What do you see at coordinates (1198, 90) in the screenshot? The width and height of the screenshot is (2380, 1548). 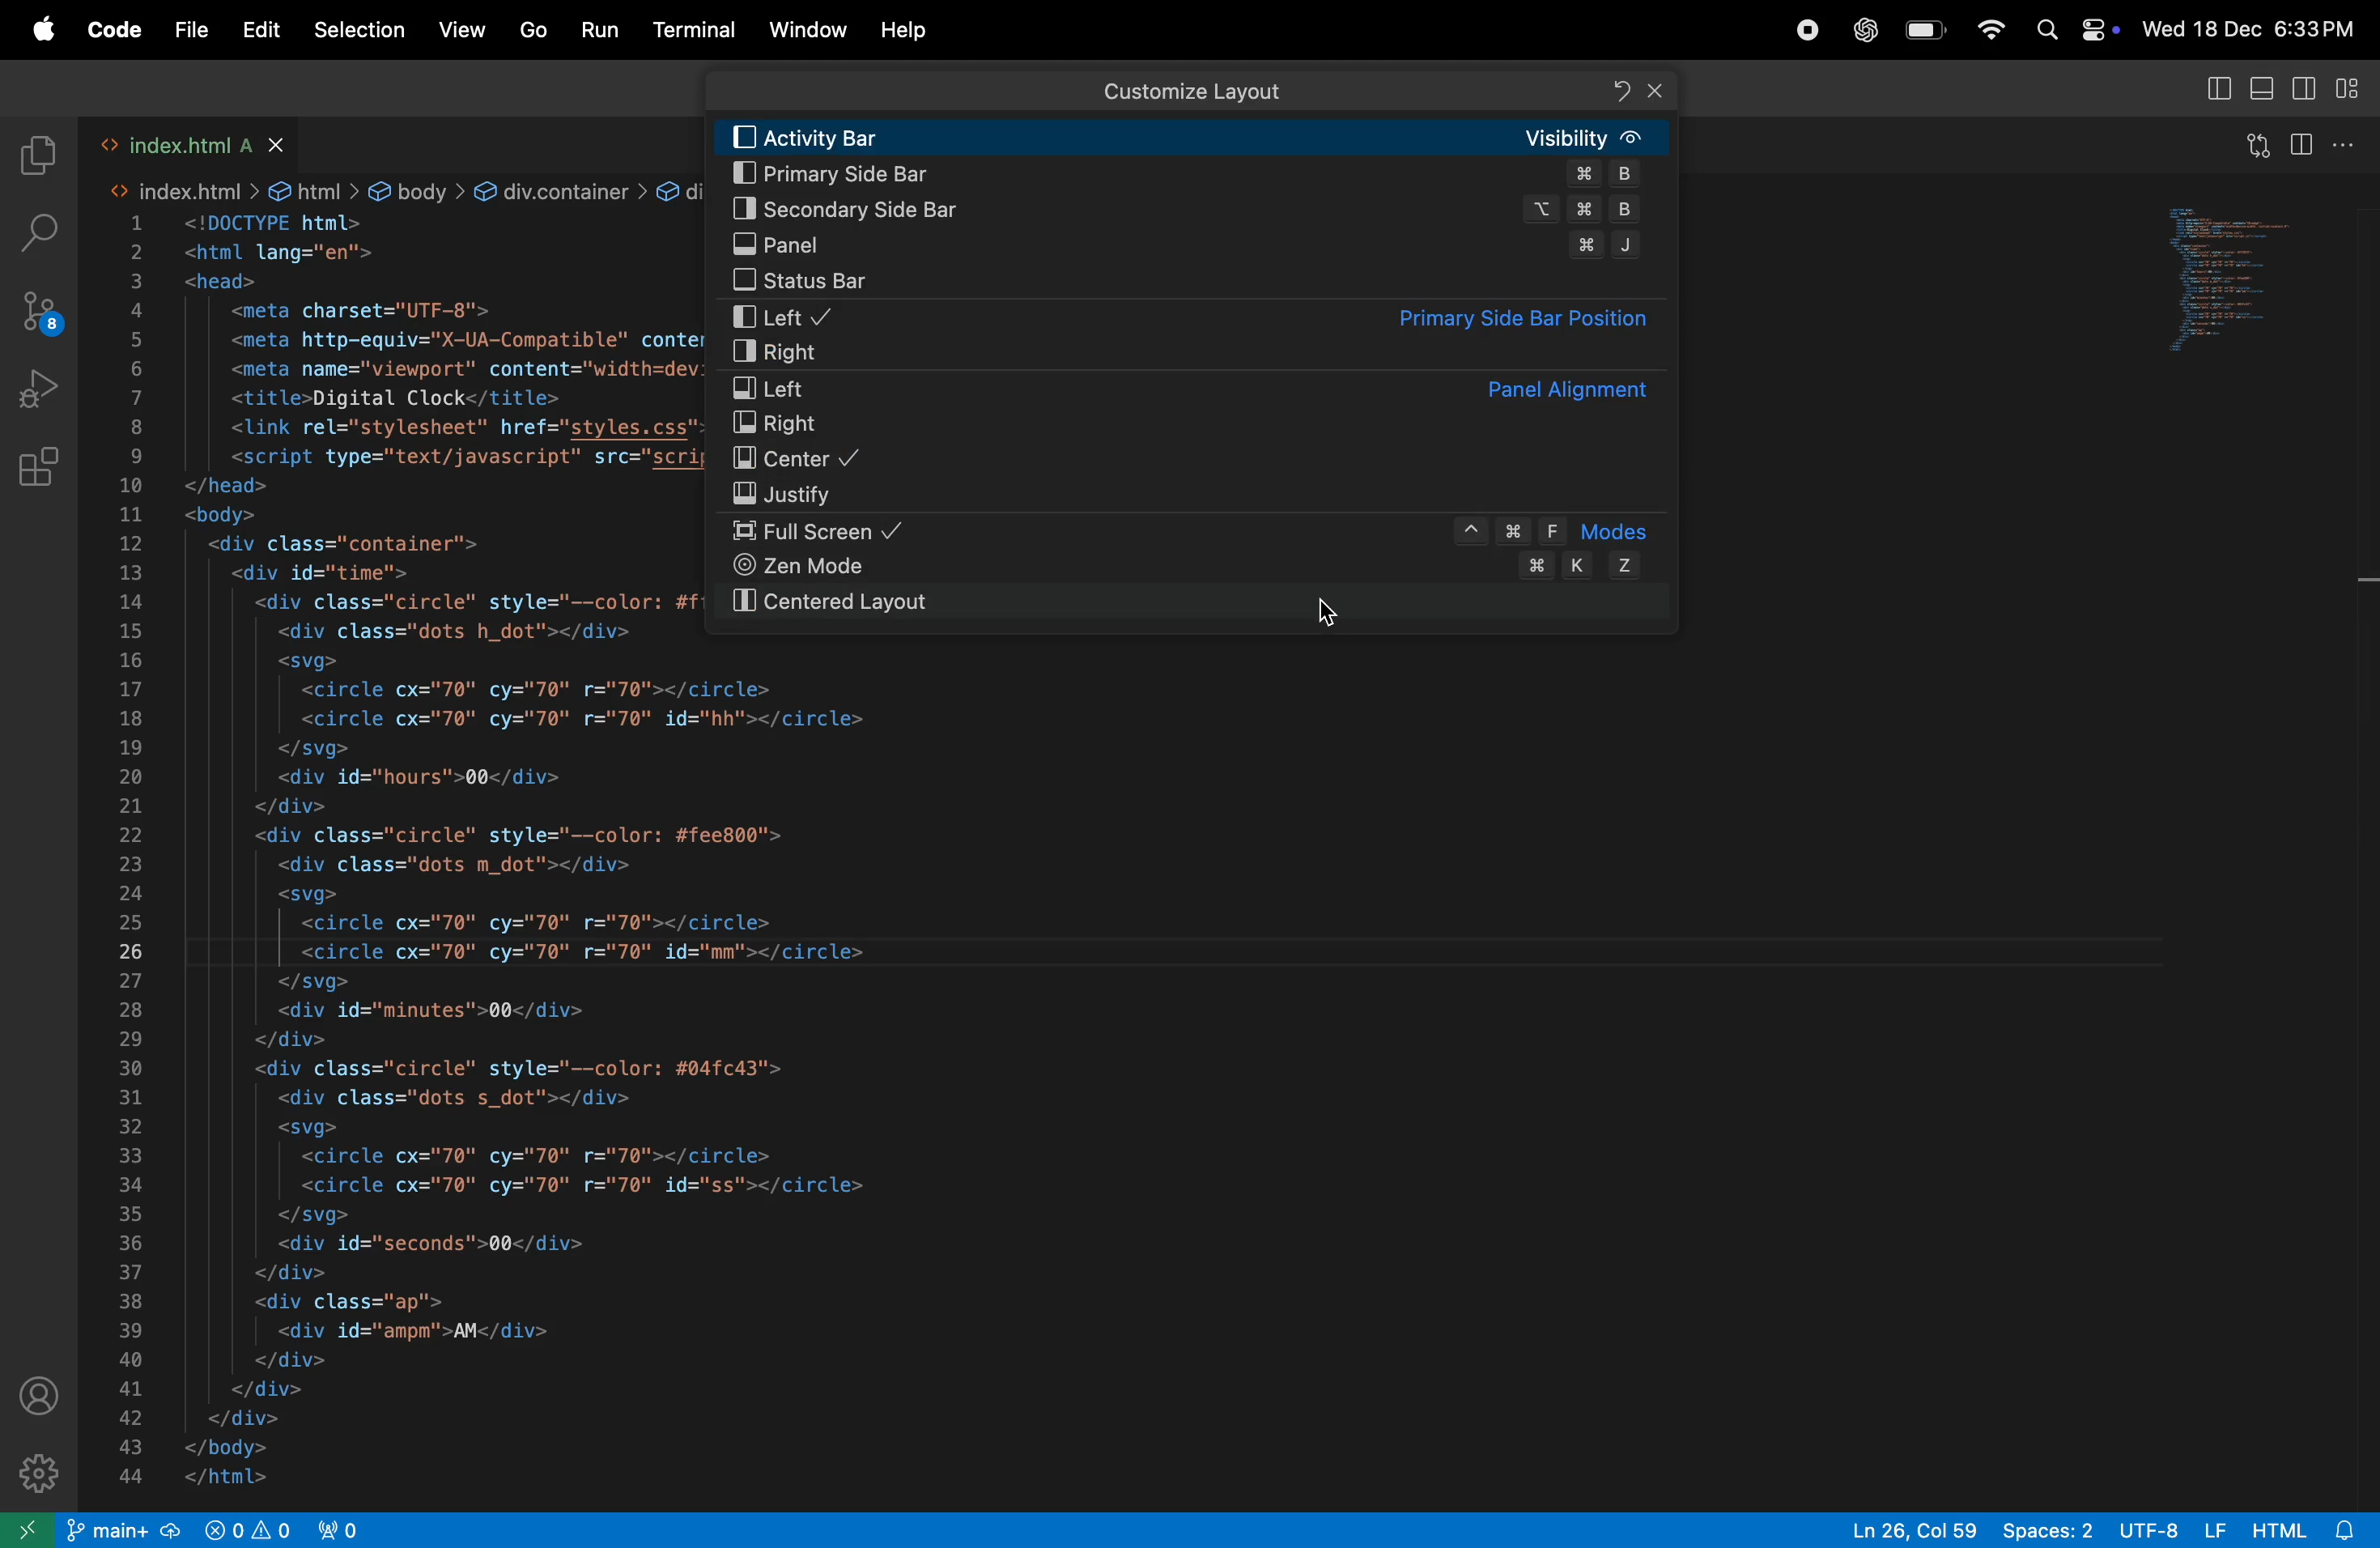 I see `Customize layout` at bounding box center [1198, 90].